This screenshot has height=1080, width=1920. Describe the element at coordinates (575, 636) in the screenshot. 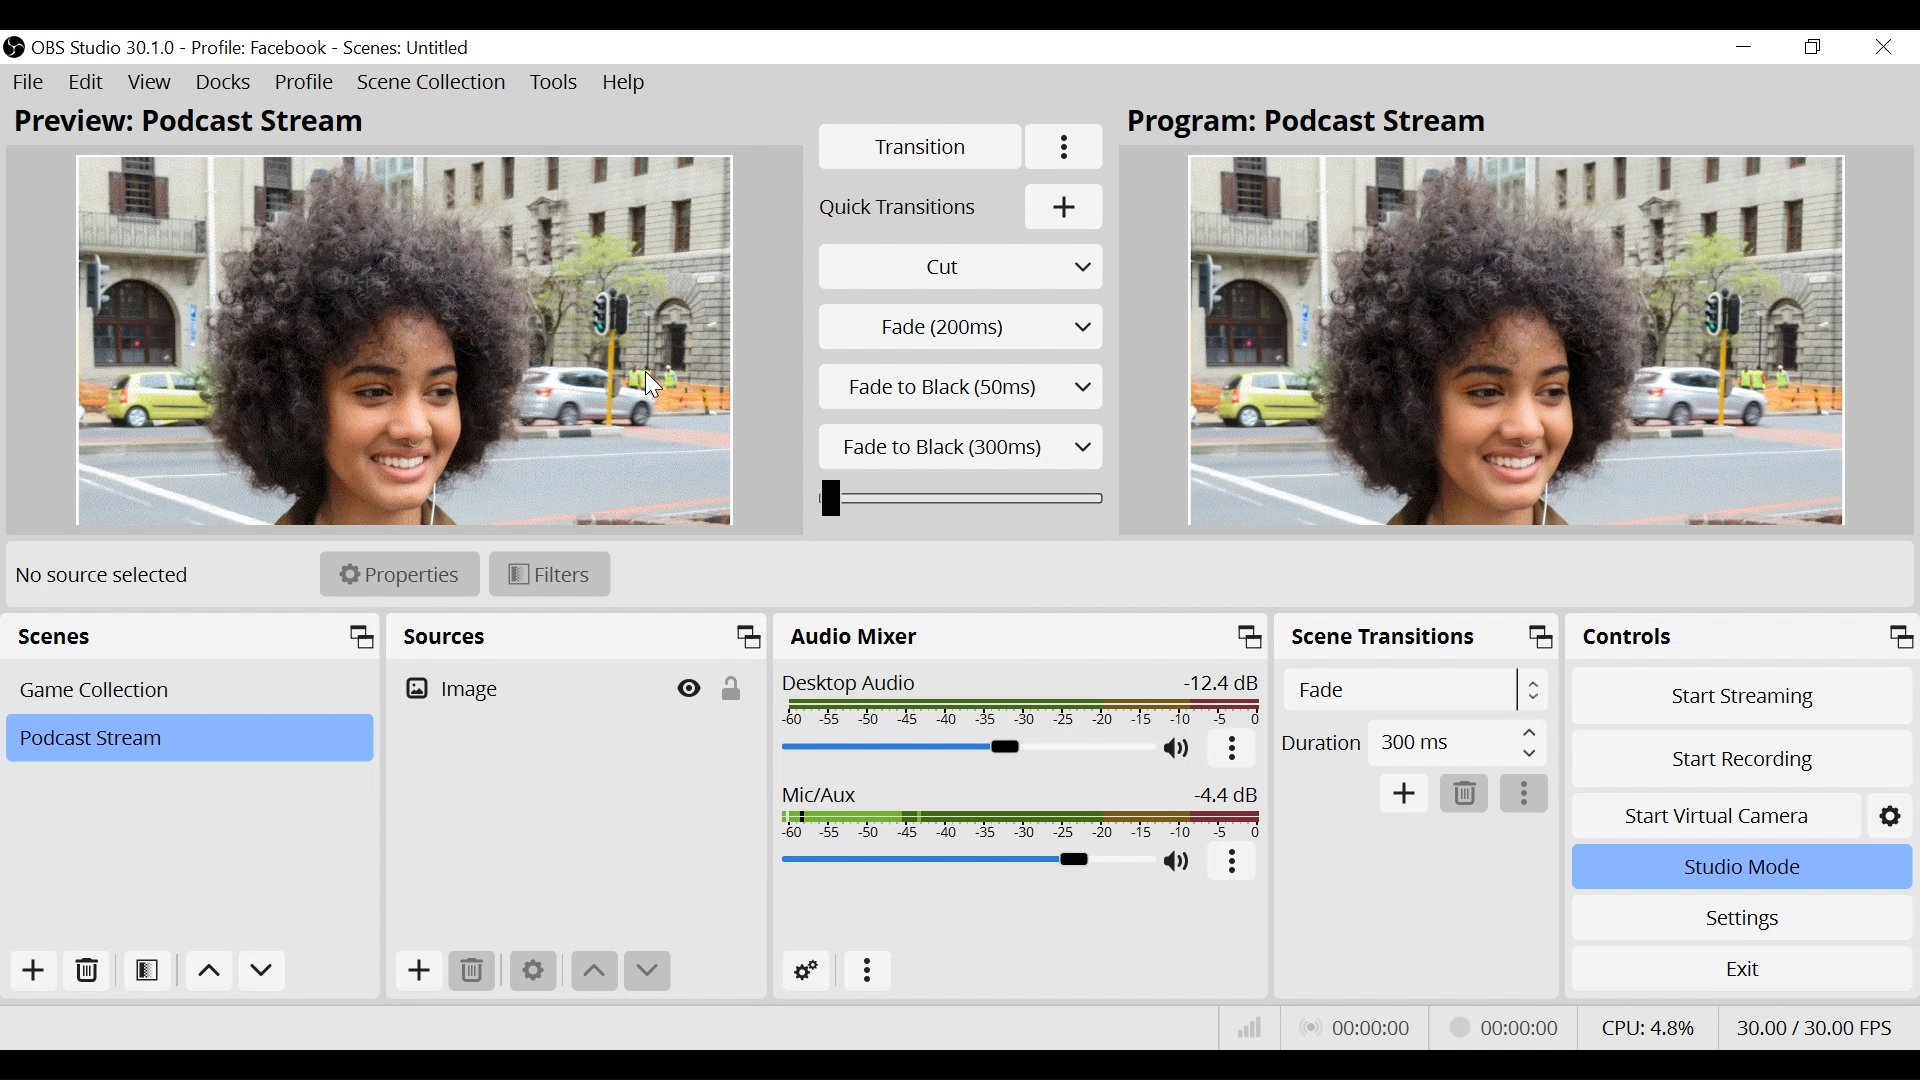

I see `Sources` at that location.